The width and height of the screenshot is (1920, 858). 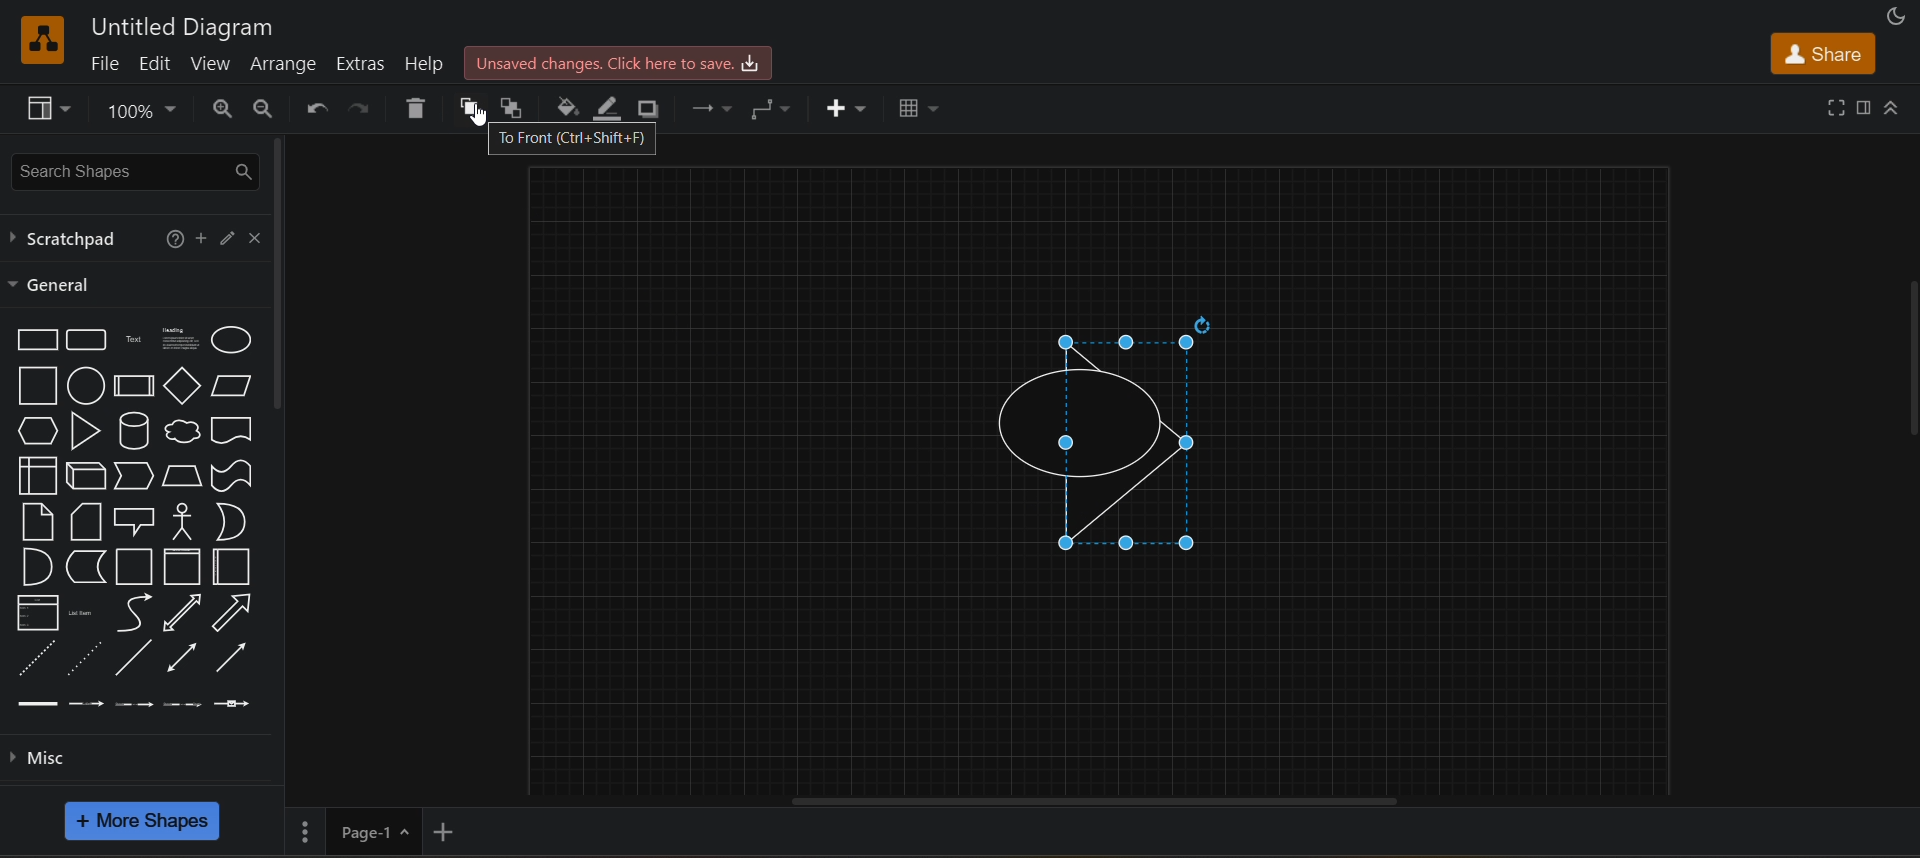 I want to click on fullscreen, so click(x=1836, y=107).